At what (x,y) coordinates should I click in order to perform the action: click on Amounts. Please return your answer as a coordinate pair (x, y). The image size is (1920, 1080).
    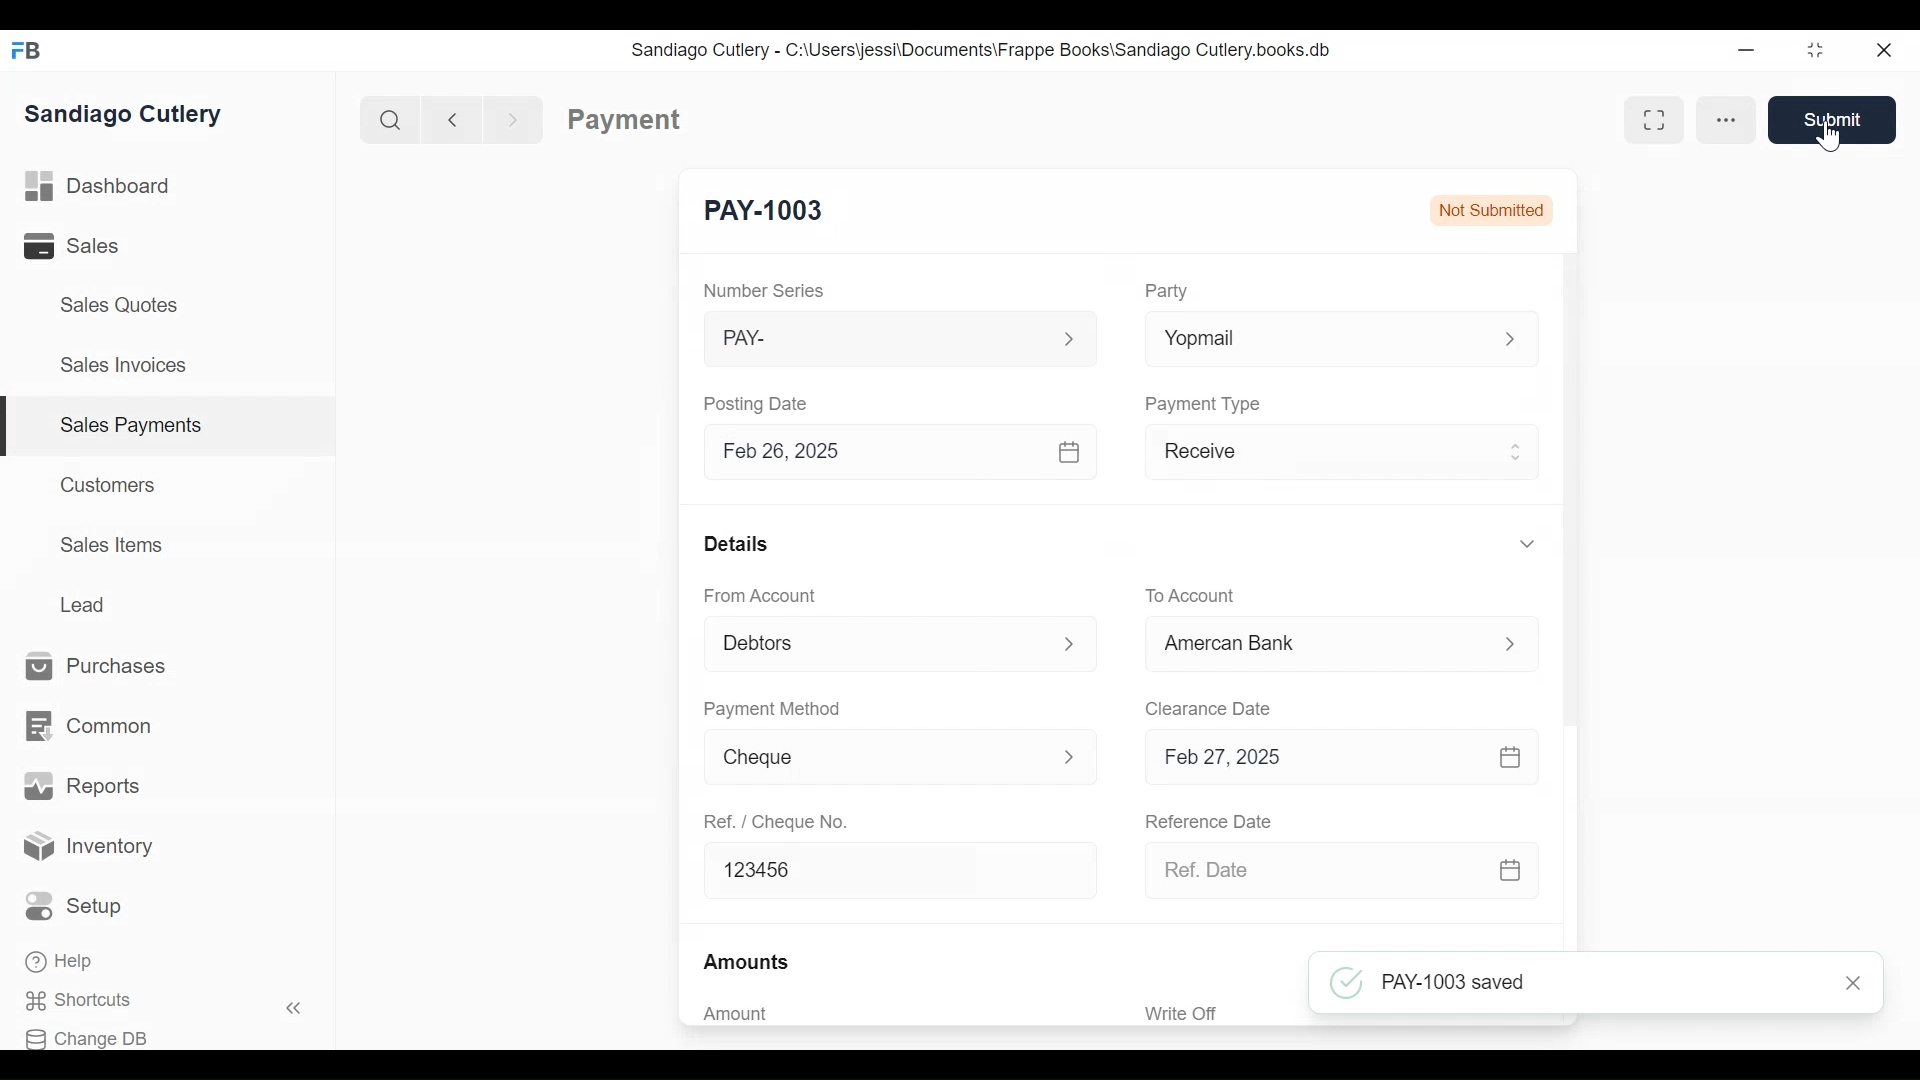
    Looking at the image, I should click on (748, 961).